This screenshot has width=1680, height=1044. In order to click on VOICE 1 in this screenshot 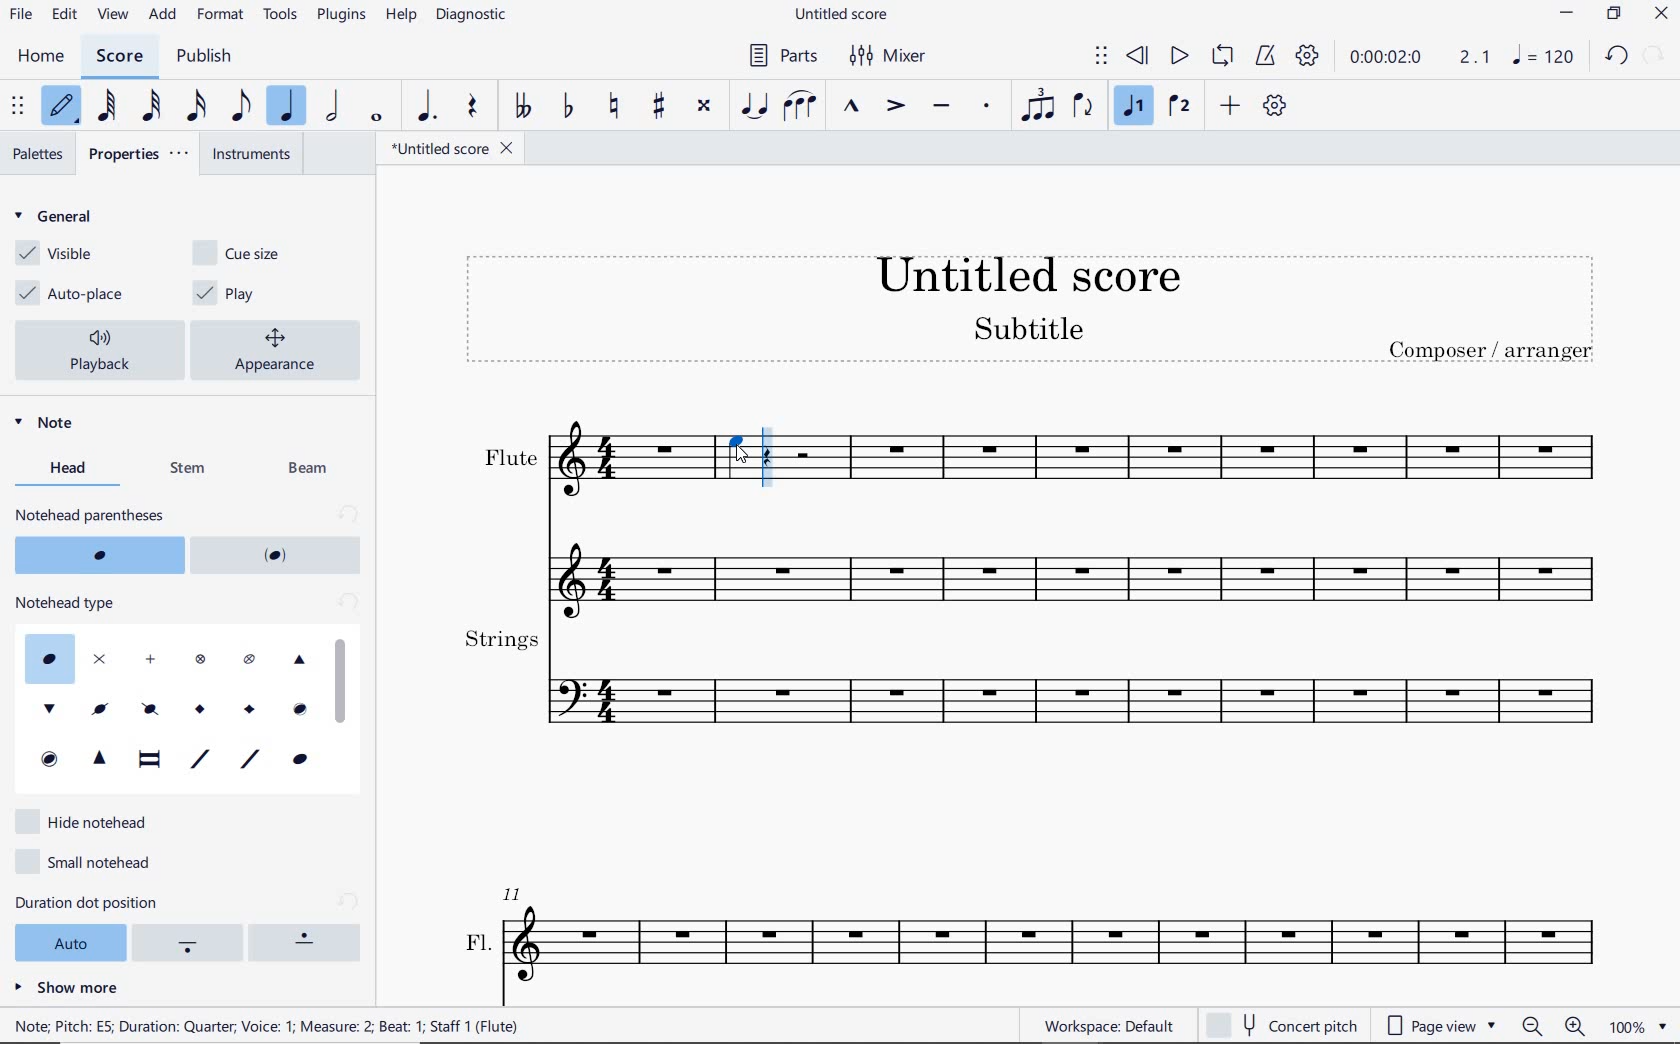, I will do `click(1133, 106)`.